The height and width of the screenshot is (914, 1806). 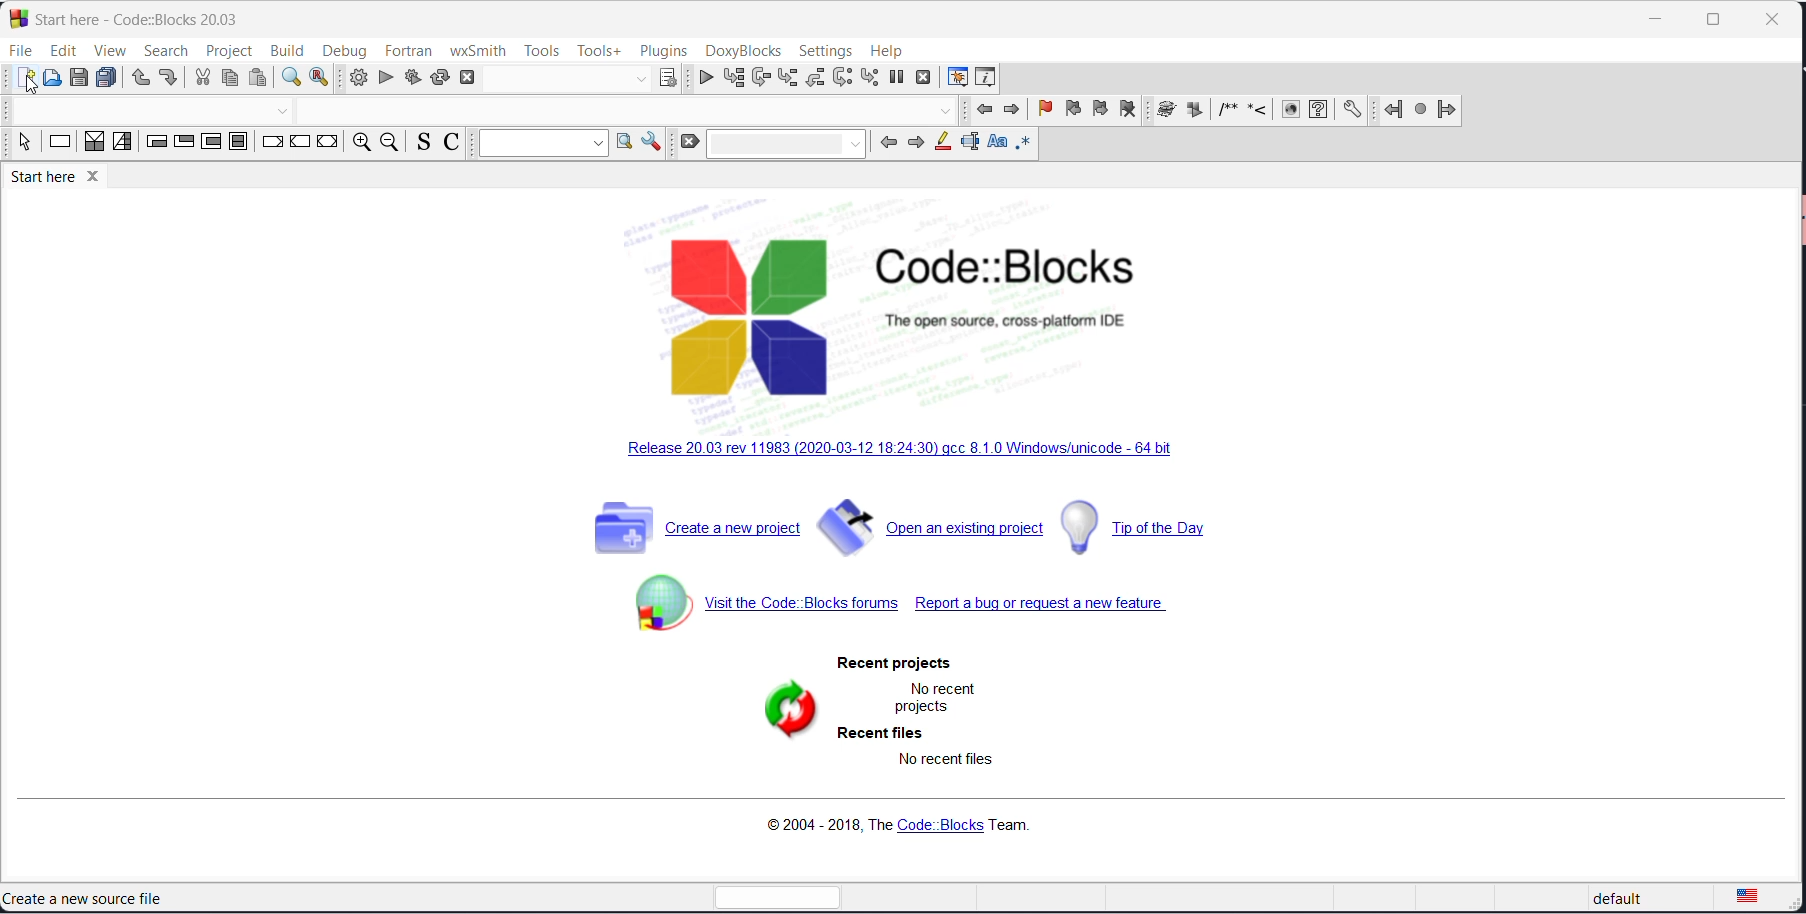 I want to click on abort, so click(x=472, y=79).